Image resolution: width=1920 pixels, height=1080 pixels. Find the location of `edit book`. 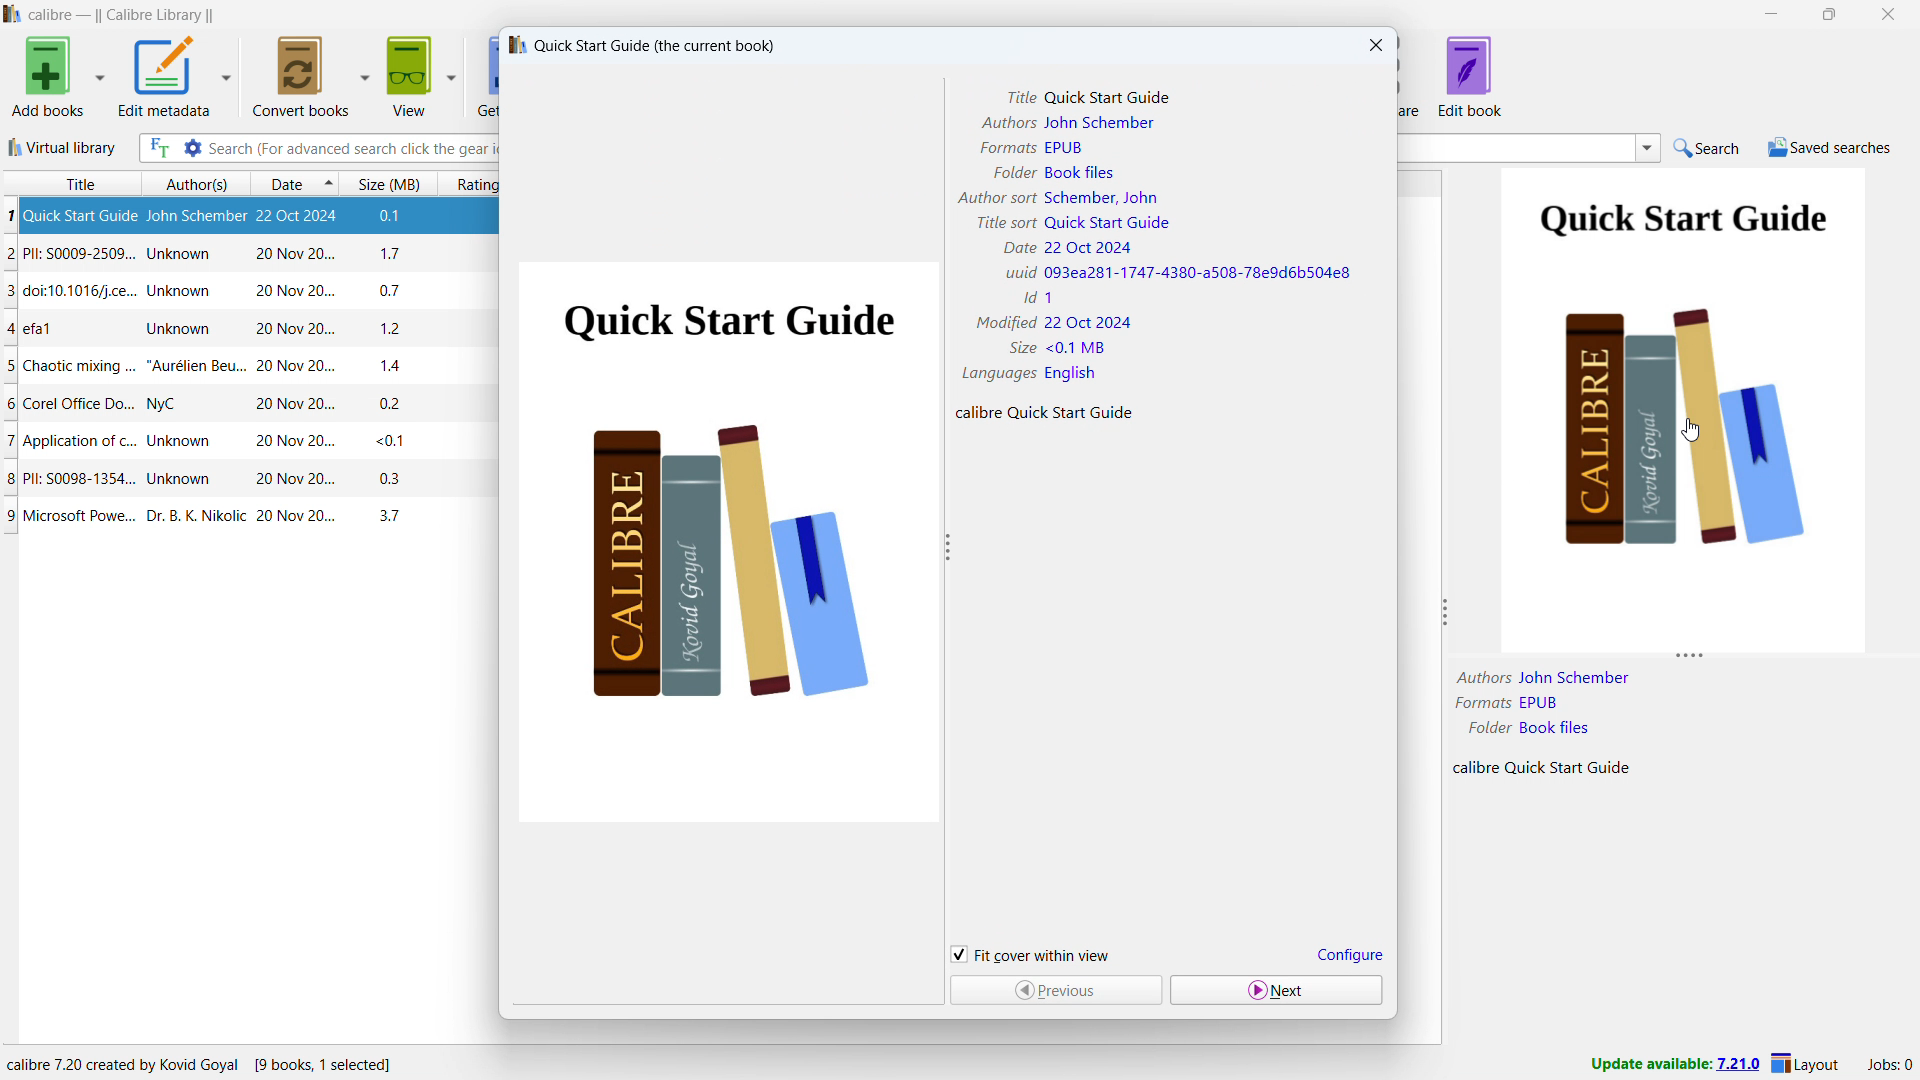

edit book is located at coordinates (1470, 76).